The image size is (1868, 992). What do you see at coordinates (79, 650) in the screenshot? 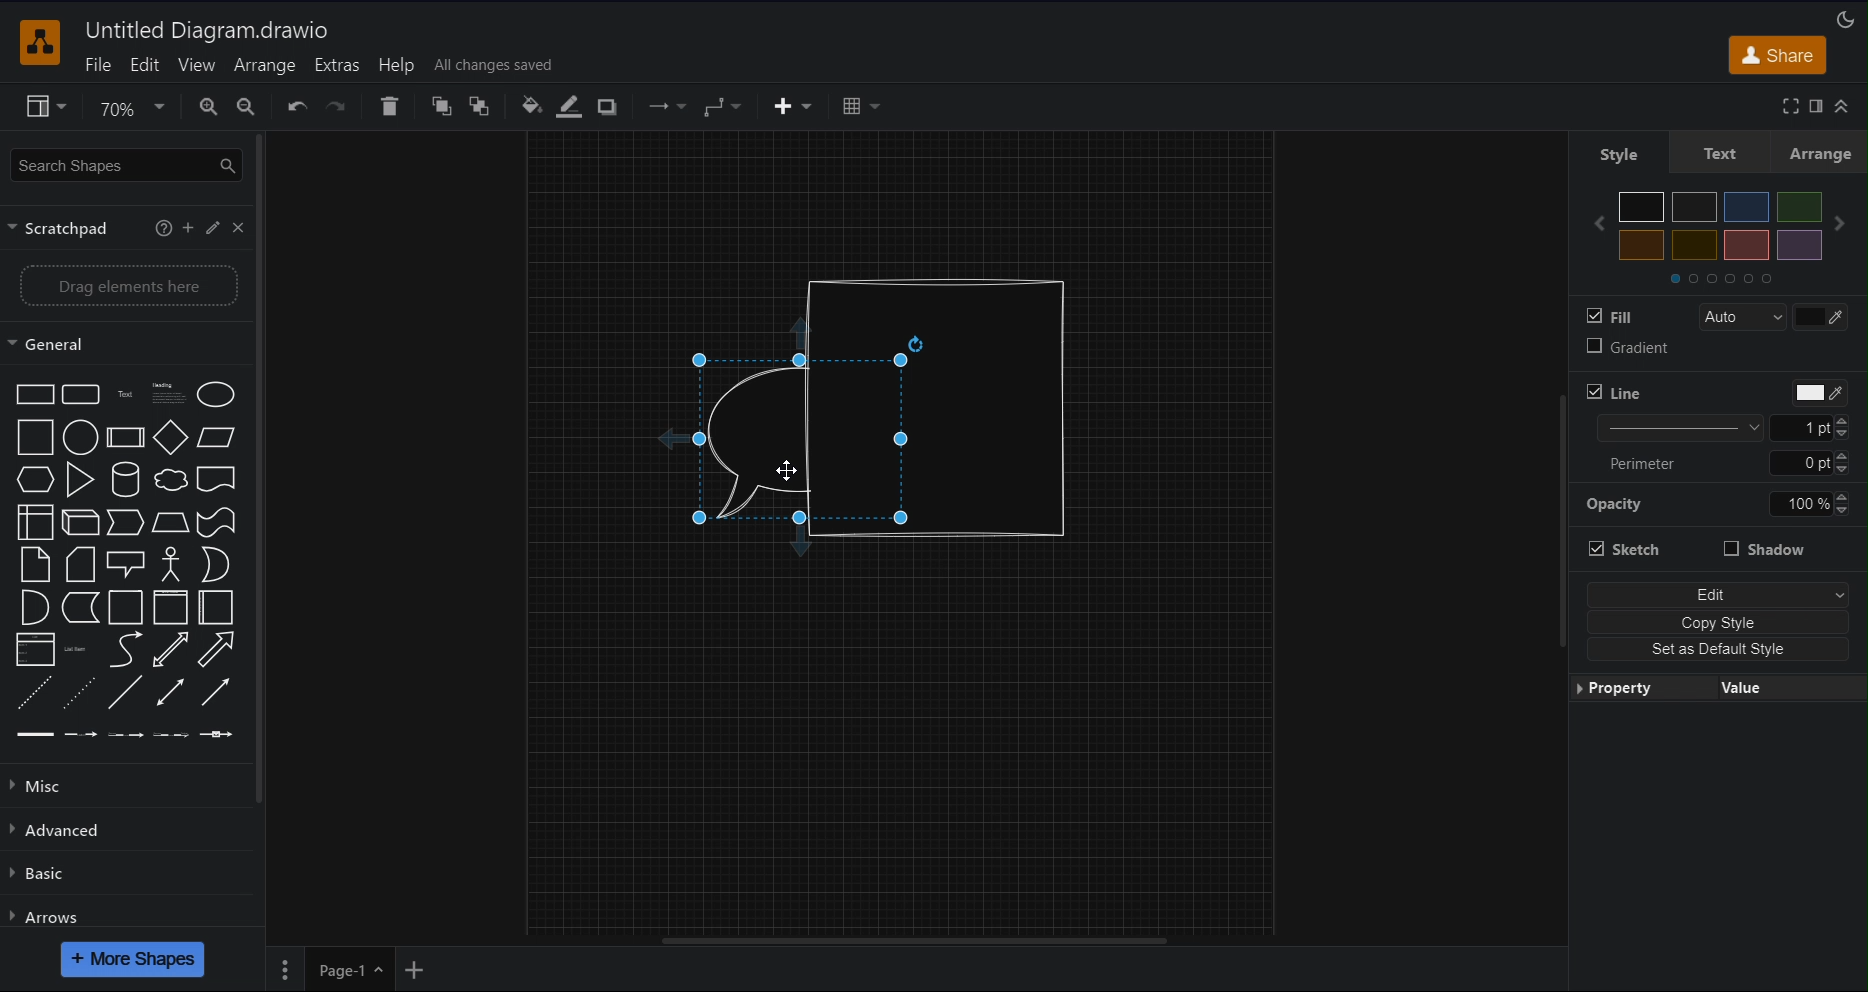
I see `List item` at bounding box center [79, 650].